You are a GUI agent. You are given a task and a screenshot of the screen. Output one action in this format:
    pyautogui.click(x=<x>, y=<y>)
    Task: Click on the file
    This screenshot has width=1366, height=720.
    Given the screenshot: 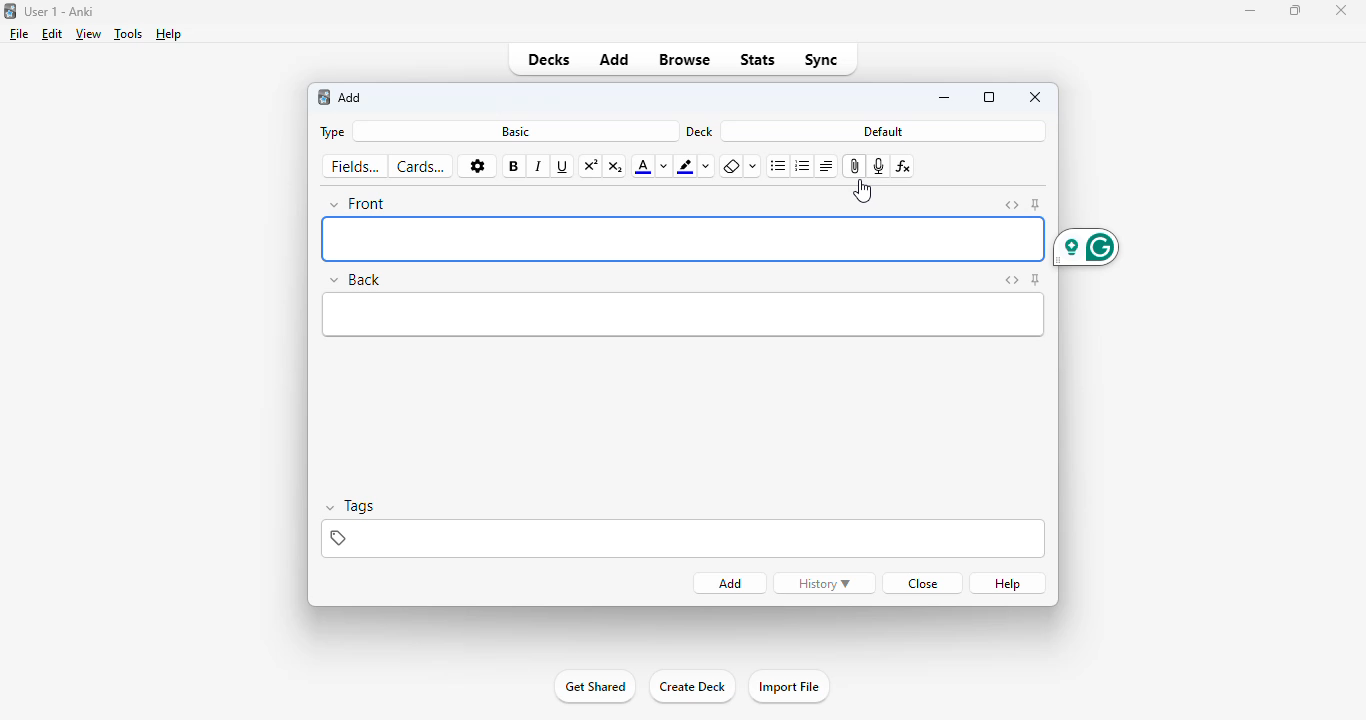 What is the action you would take?
    pyautogui.click(x=19, y=34)
    